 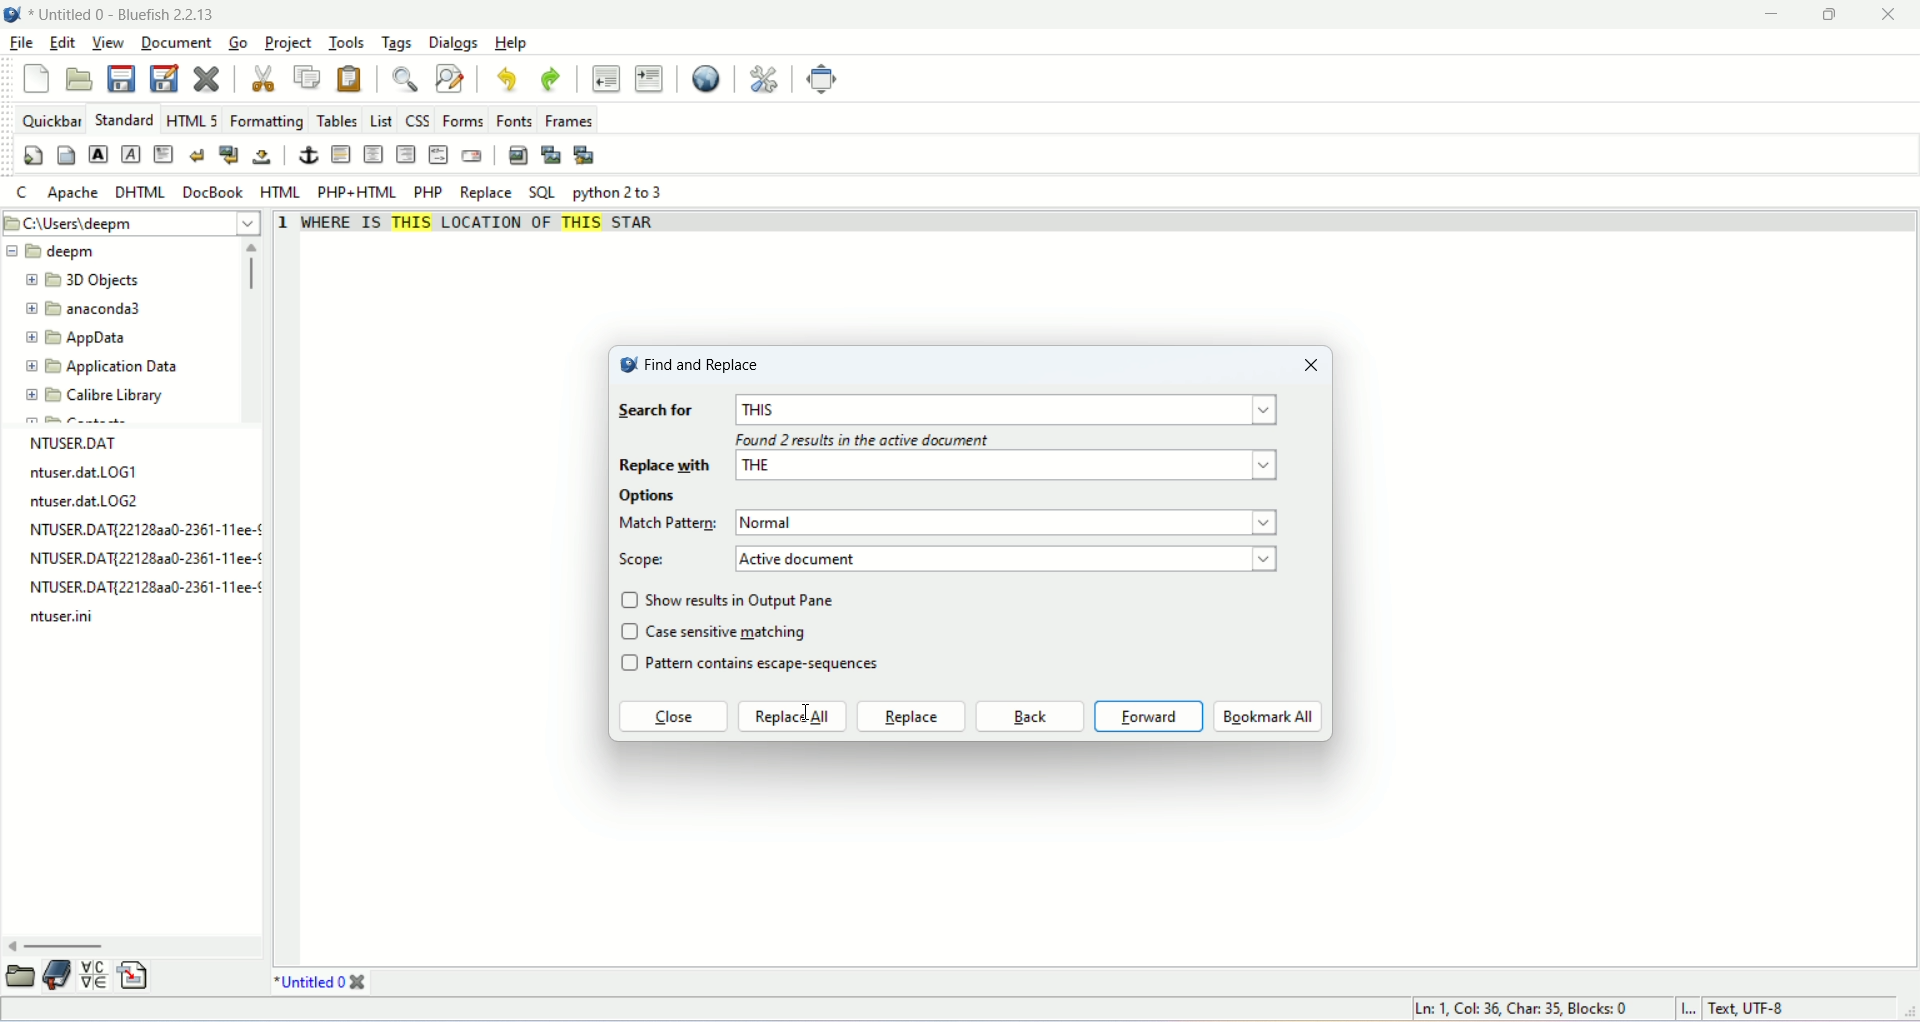 I want to click on frames, so click(x=570, y=122).